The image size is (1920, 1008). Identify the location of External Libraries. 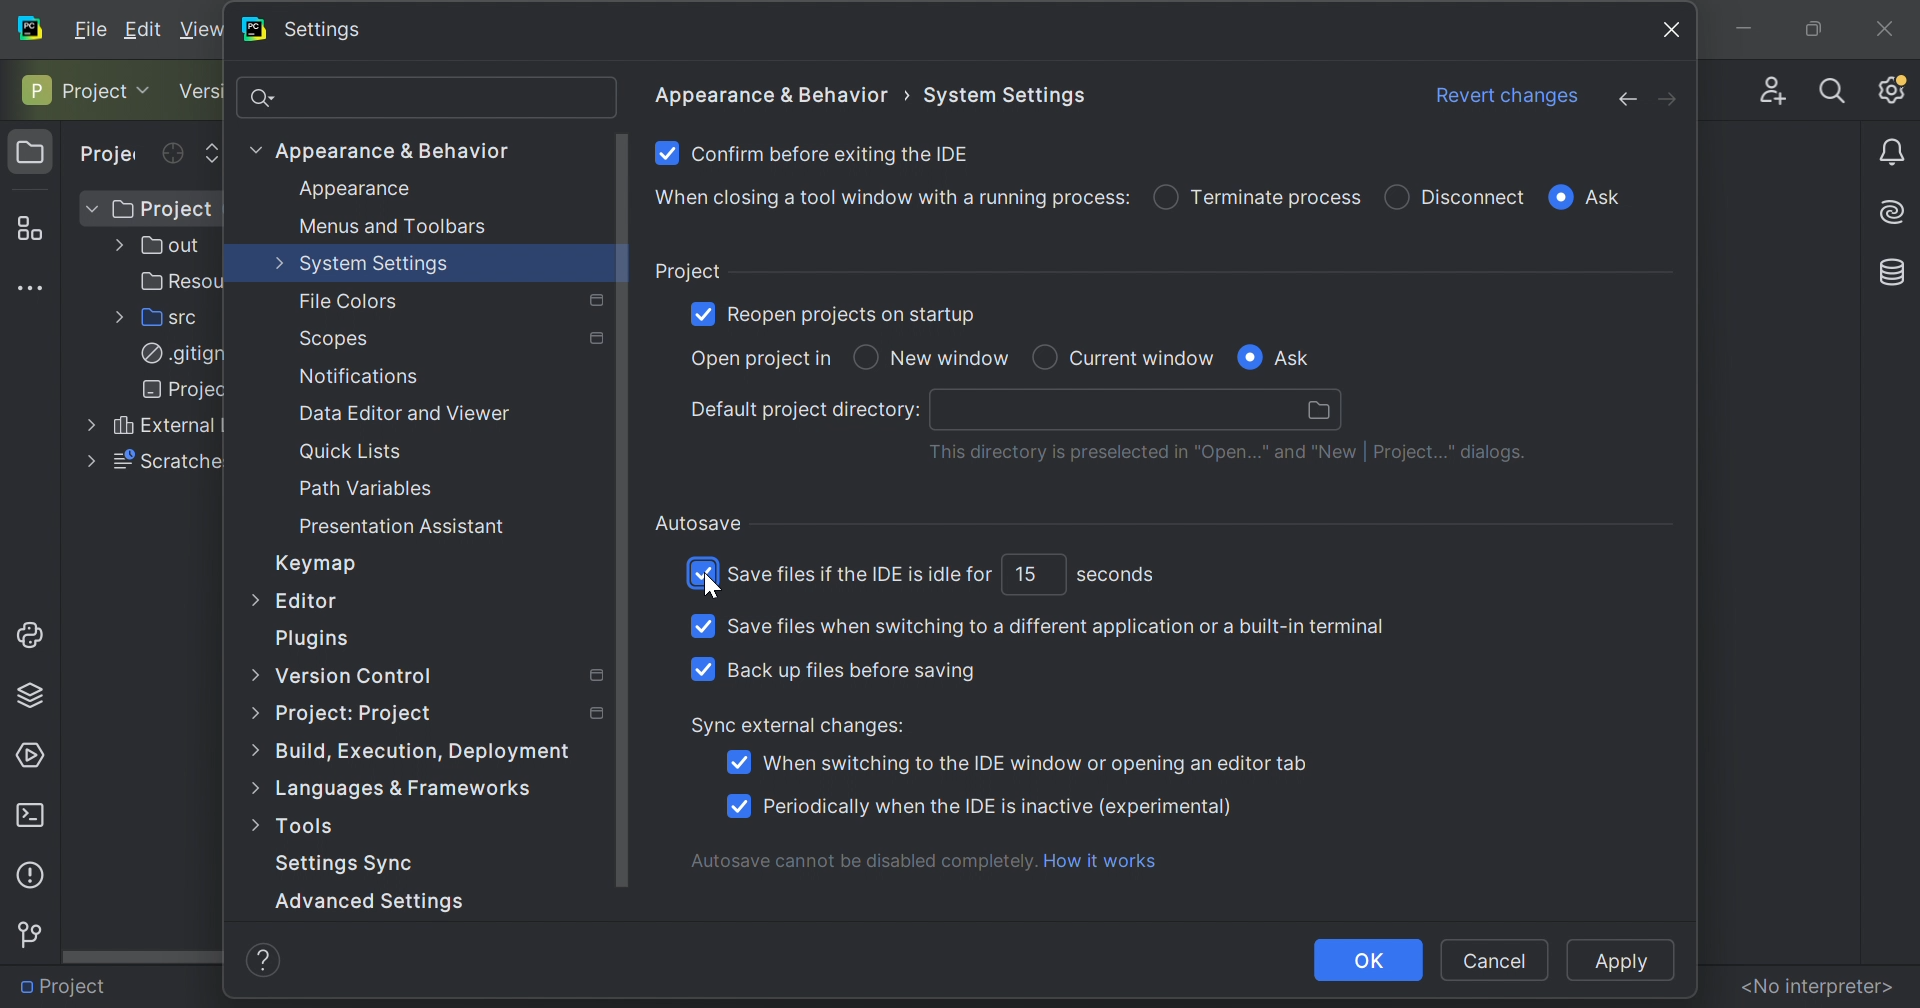
(162, 426).